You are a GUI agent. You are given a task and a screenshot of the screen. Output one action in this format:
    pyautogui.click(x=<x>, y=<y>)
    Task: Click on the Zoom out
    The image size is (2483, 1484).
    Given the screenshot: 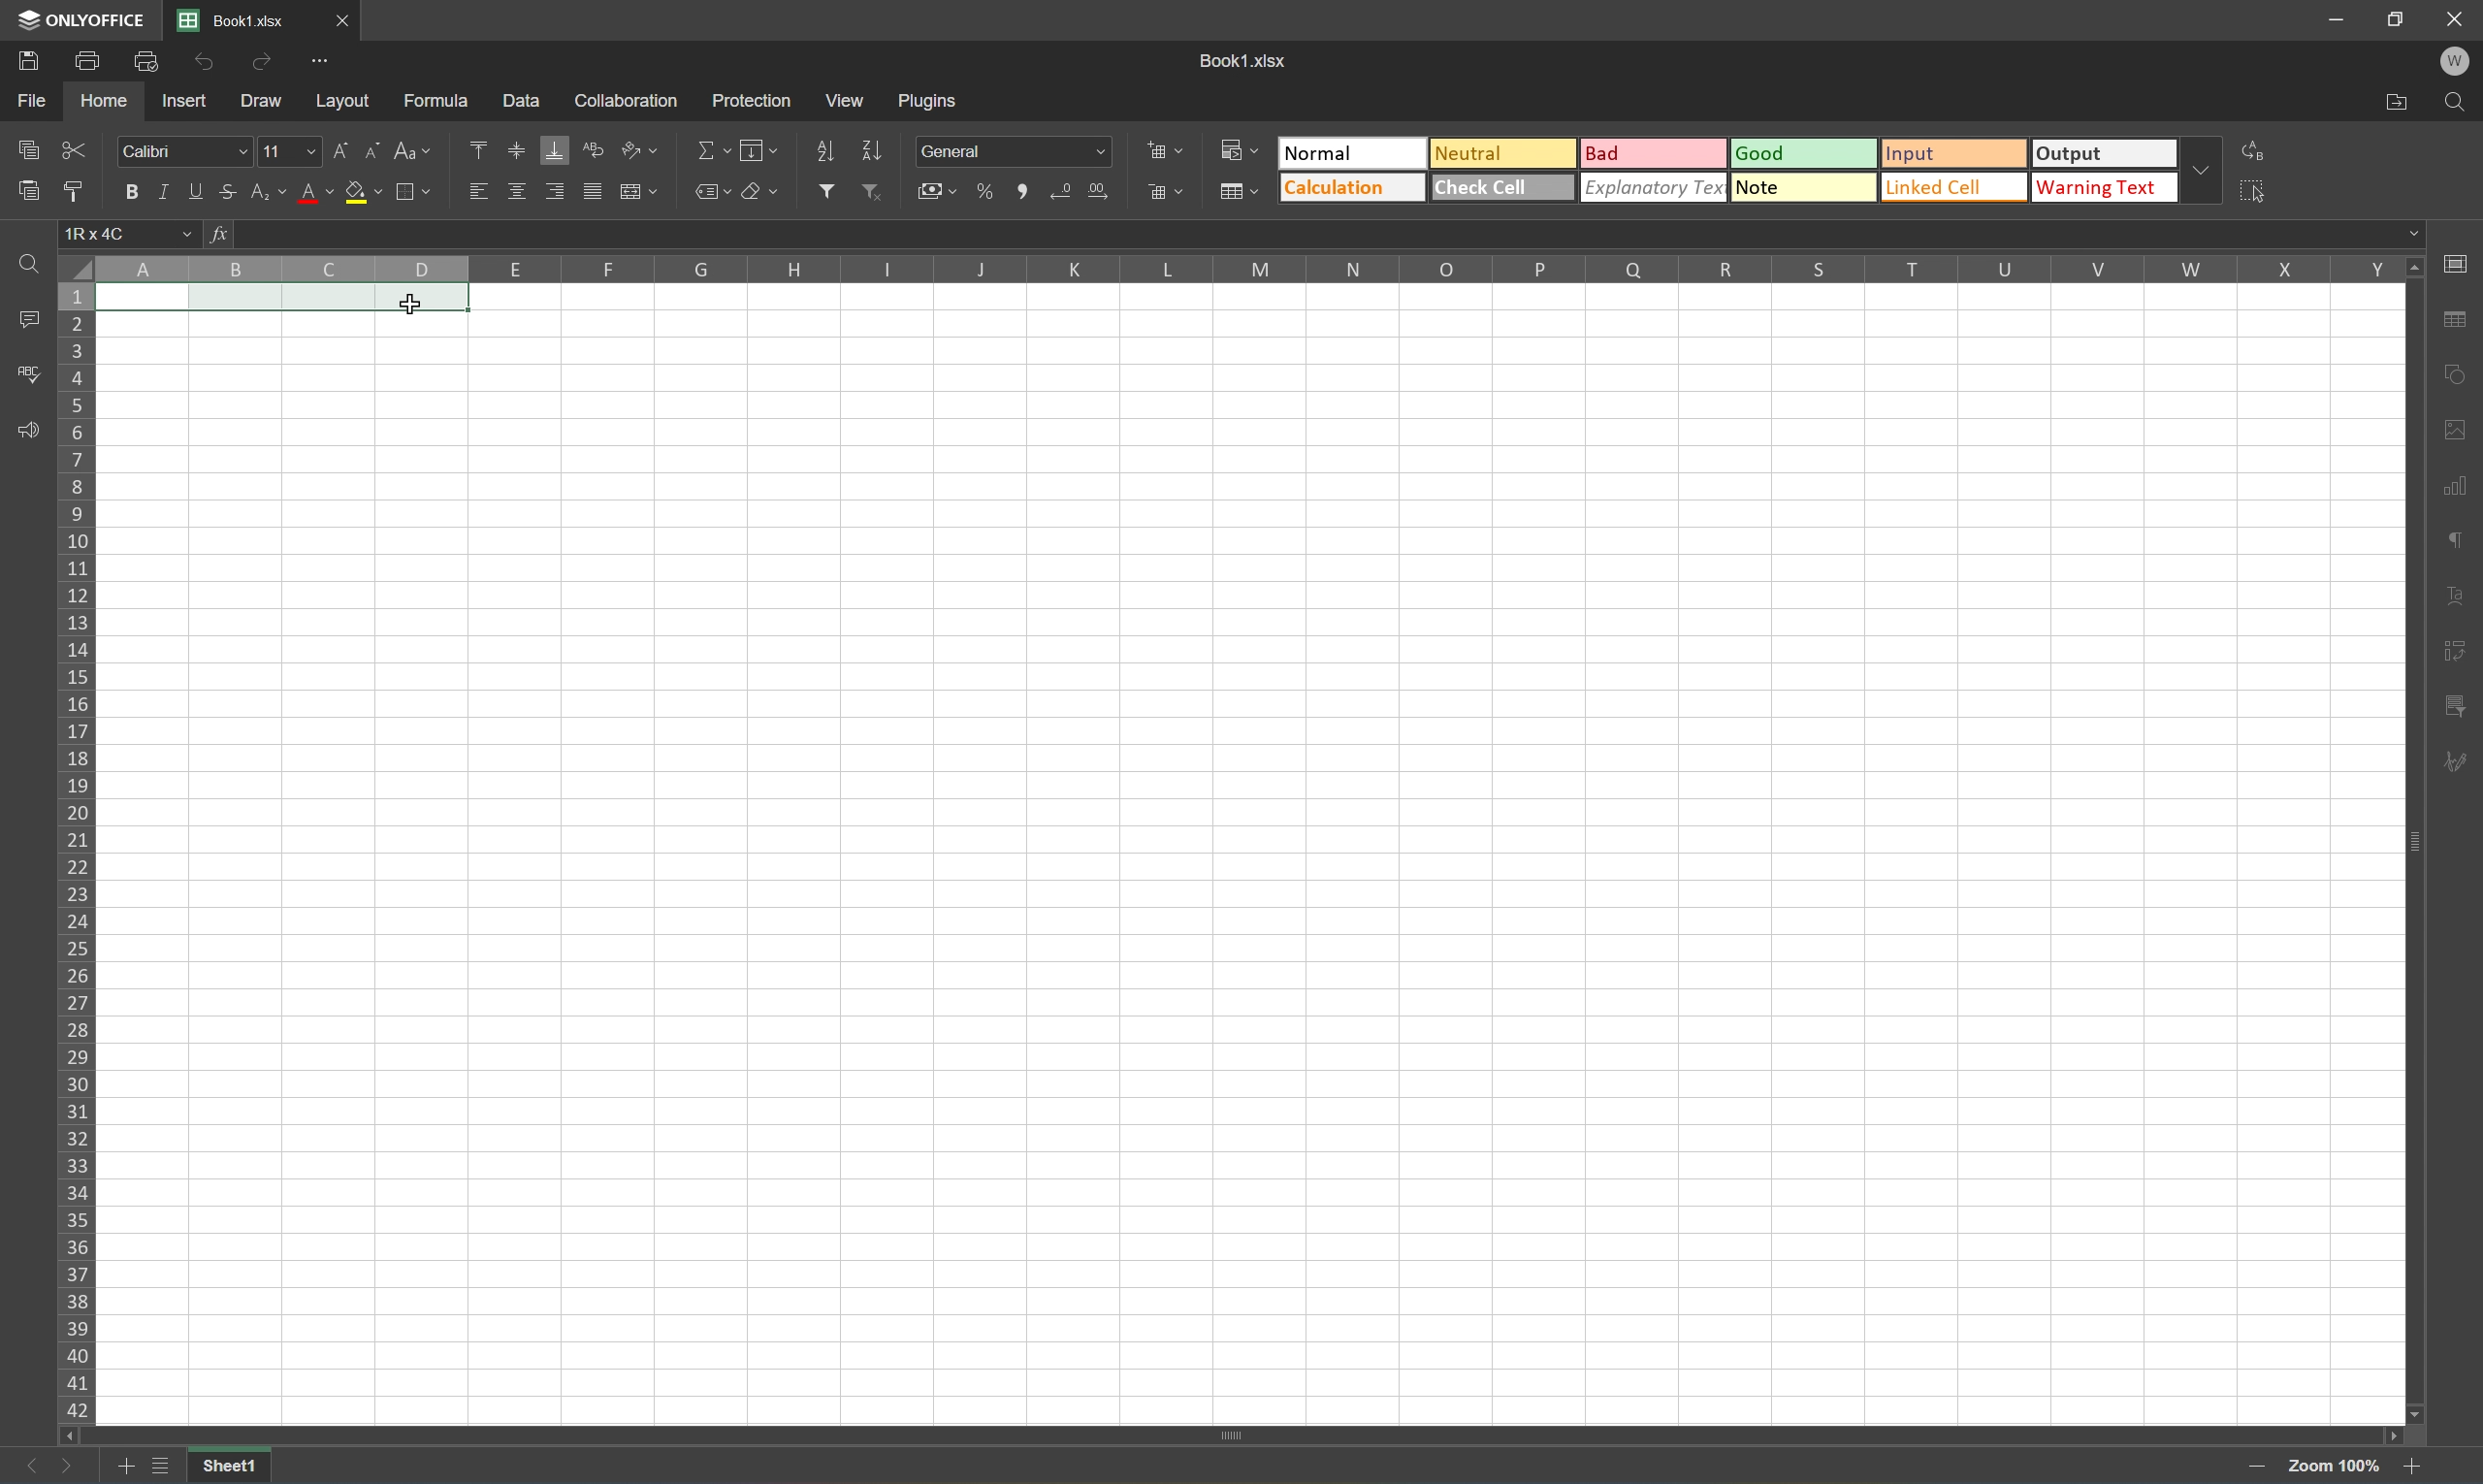 What is the action you would take?
    pyautogui.click(x=2404, y=1469)
    